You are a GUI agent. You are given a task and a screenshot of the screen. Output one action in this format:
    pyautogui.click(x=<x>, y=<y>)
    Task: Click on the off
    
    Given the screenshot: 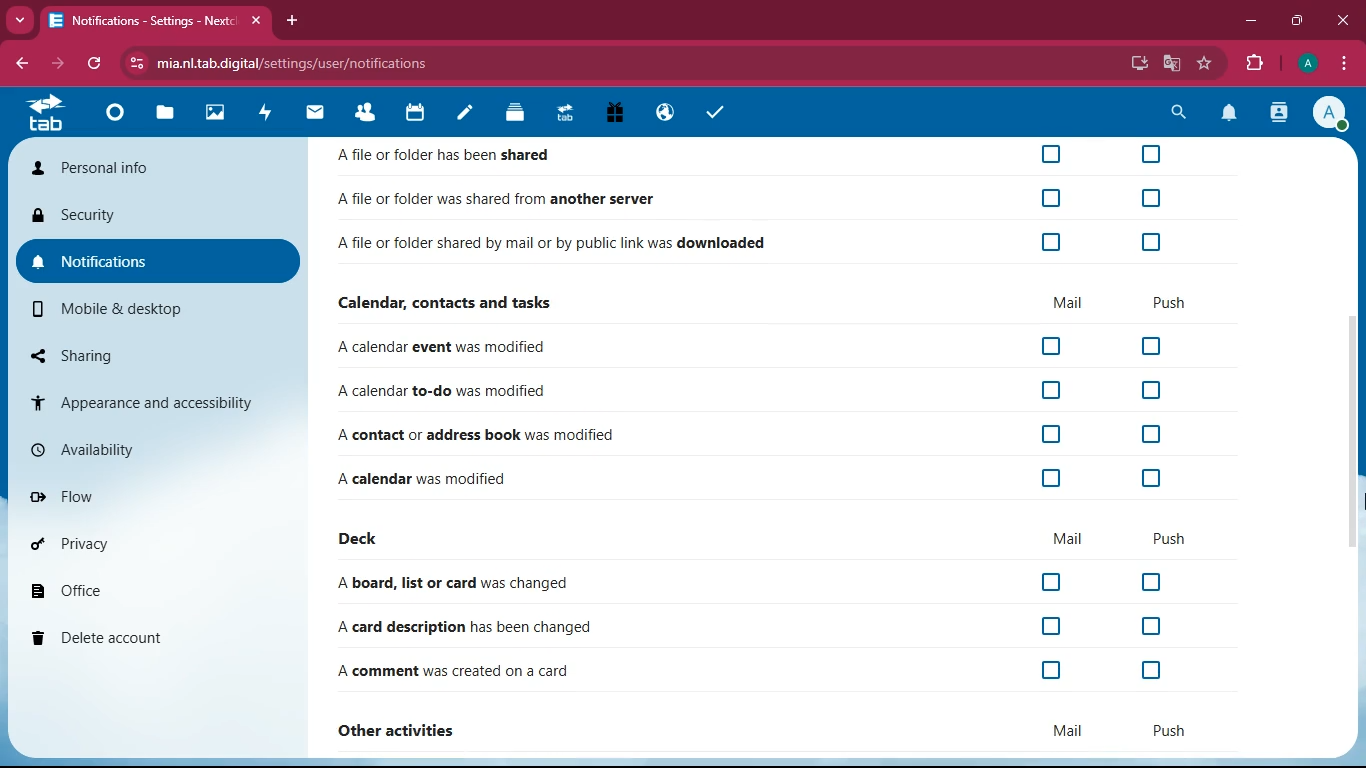 What is the action you would take?
    pyautogui.click(x=1151, y=391)
    